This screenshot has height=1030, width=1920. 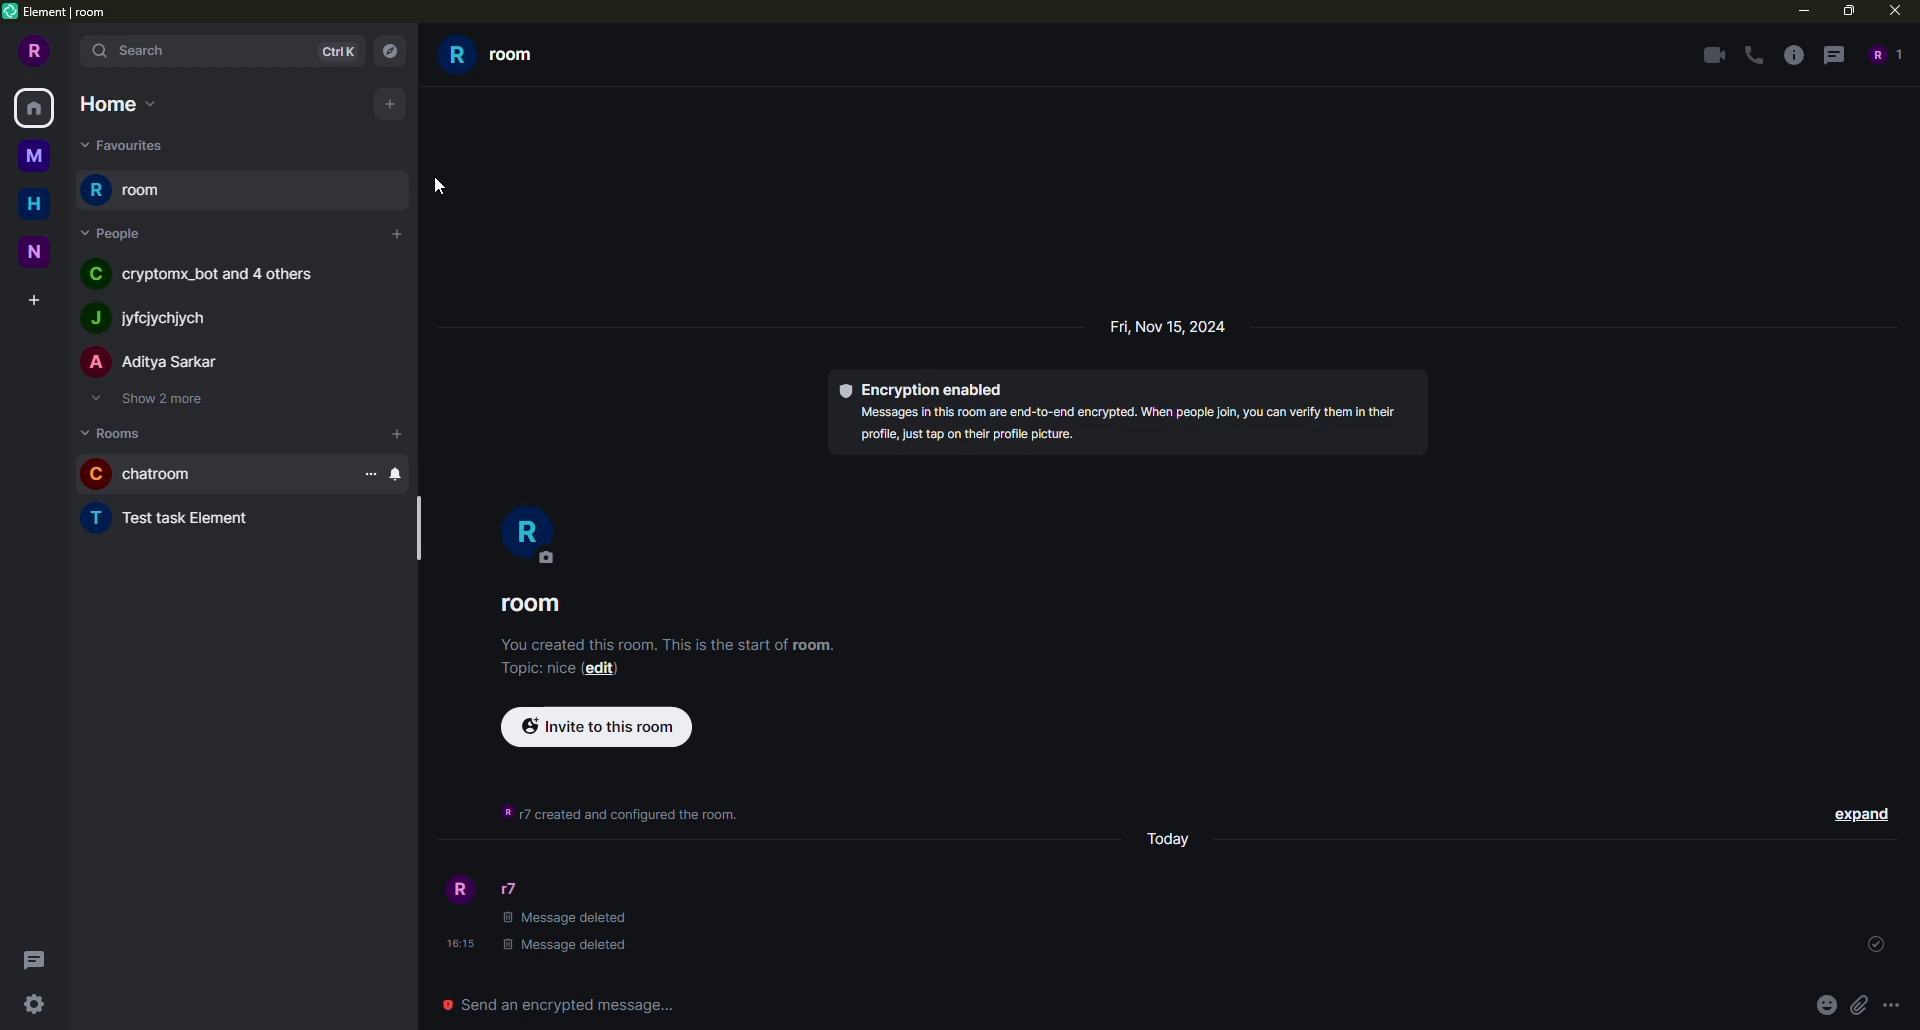 What do you see at coordinates (338, 50) in the screenshot?
I see `ctrlK` at bounding box center [338, 50].